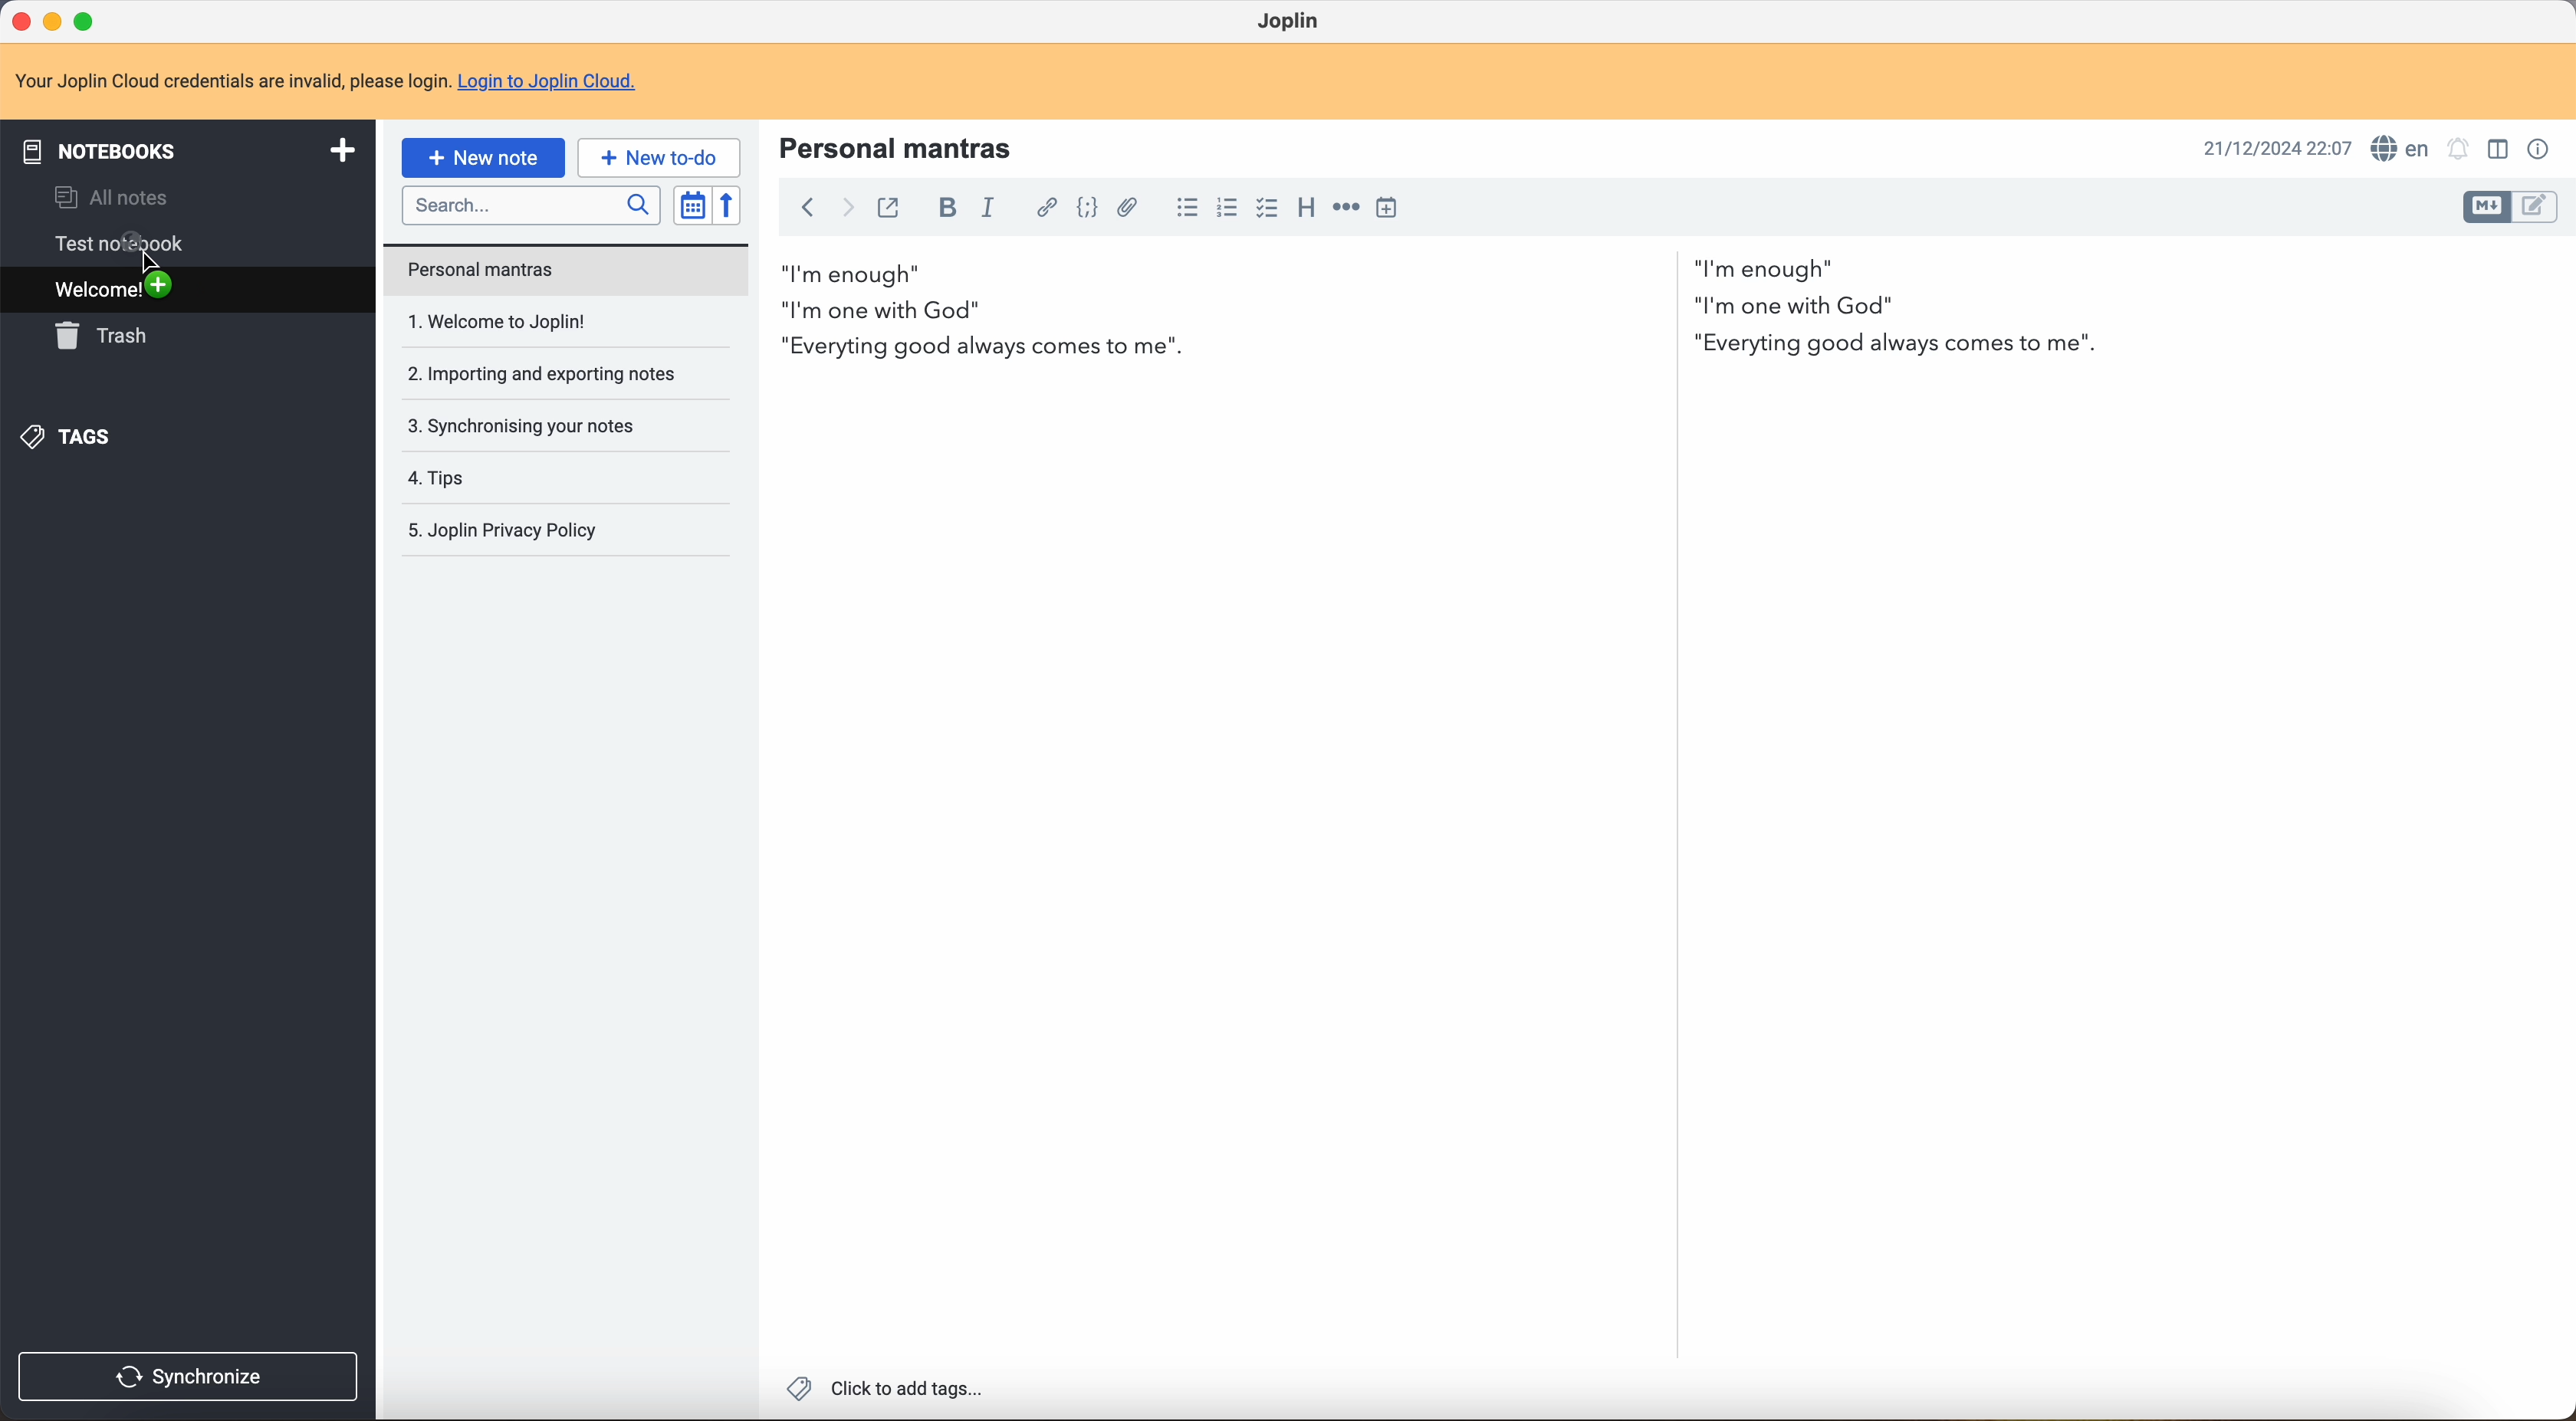 The height and width of the screenshot is (1421, 2576). What do you see at coordinates (890, 210) in the screenshot?
I see `toggle external editing` at bounding box center [890, 210].